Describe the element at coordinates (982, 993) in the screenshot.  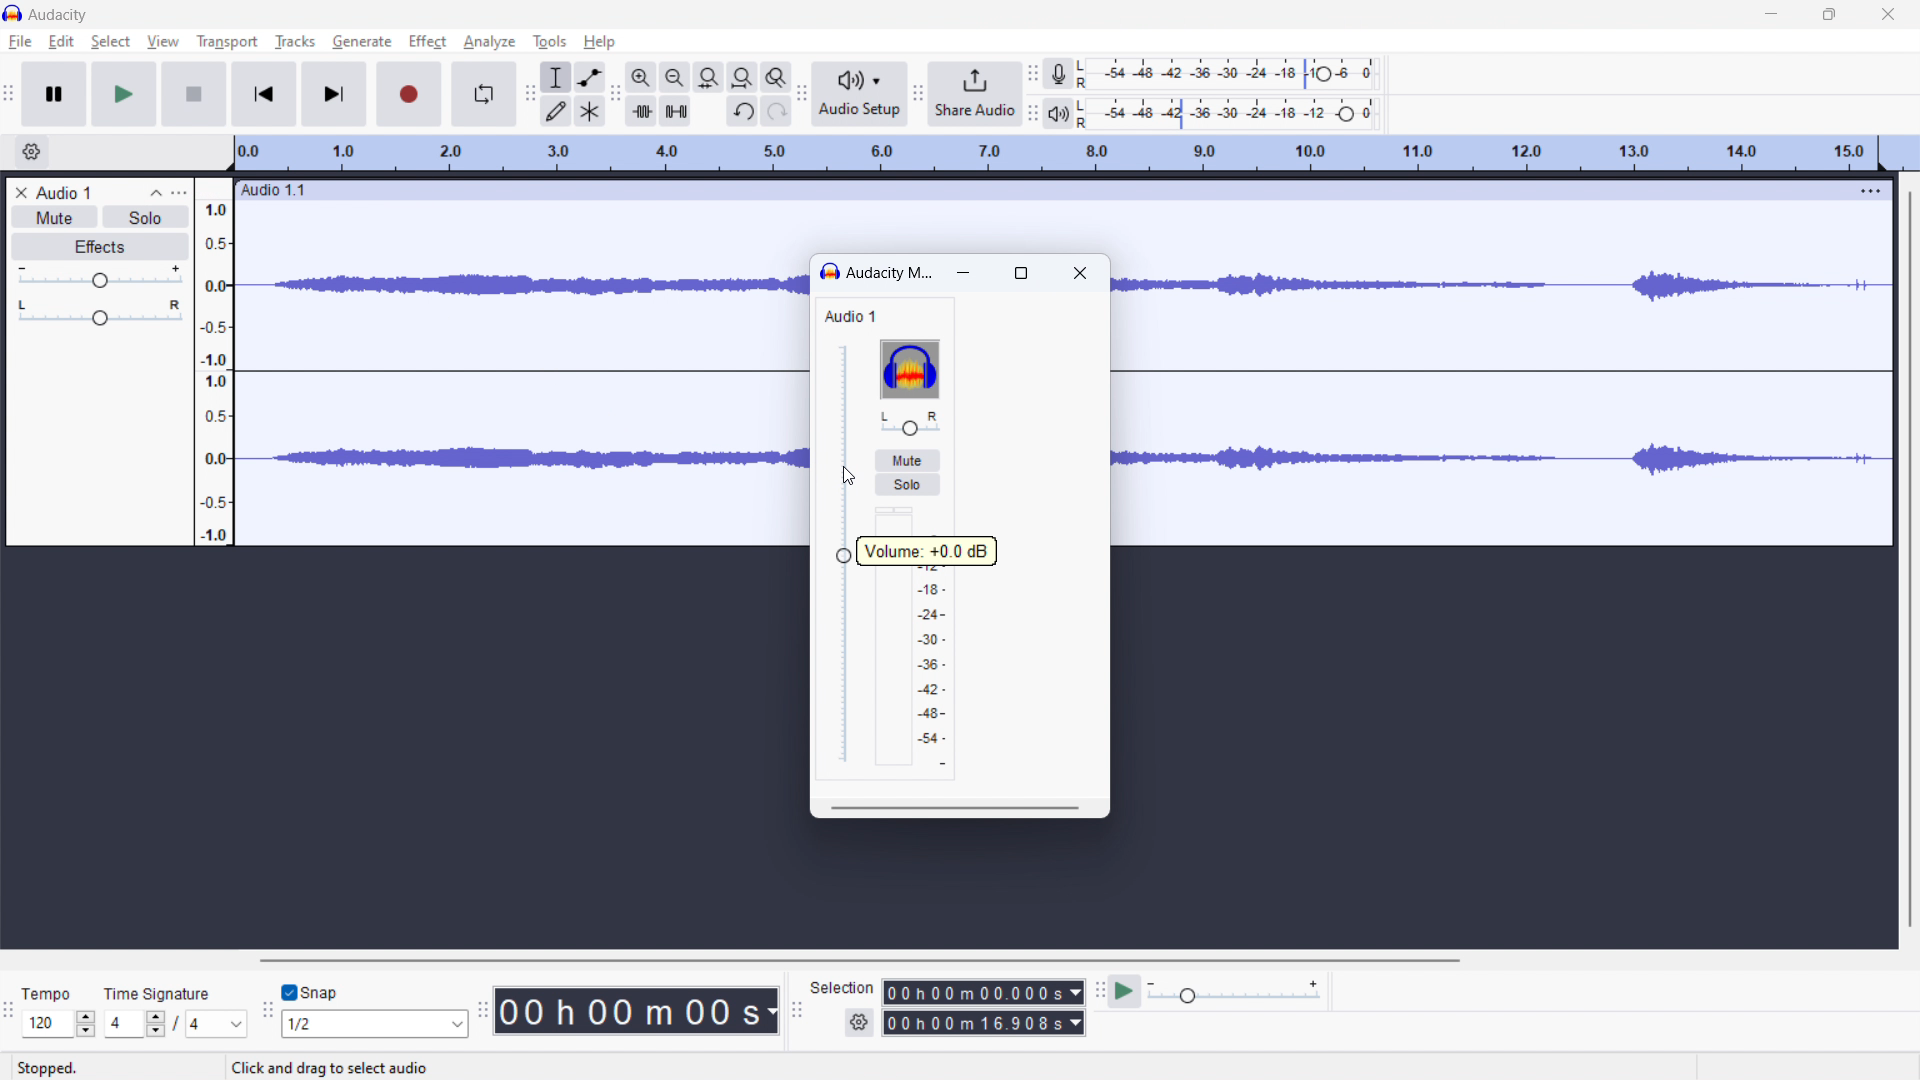
I see `start time` at that location.